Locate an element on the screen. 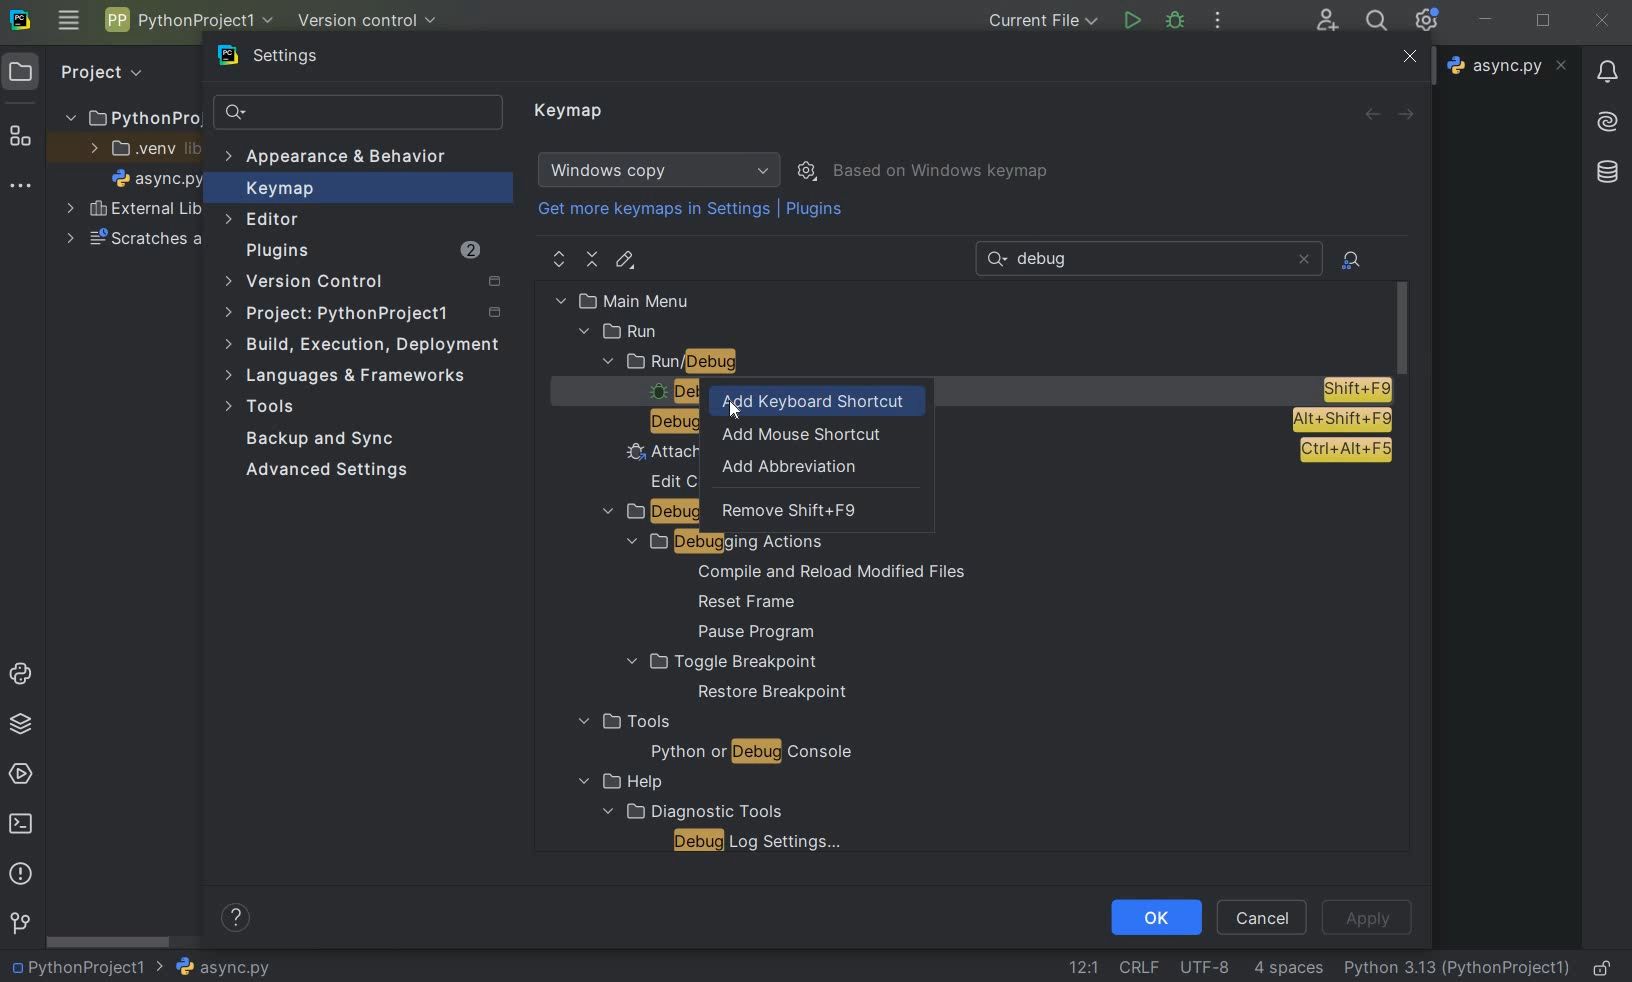 The height and width of the screenshot is (982, 1632). debug is located at coordinates (666, 391).